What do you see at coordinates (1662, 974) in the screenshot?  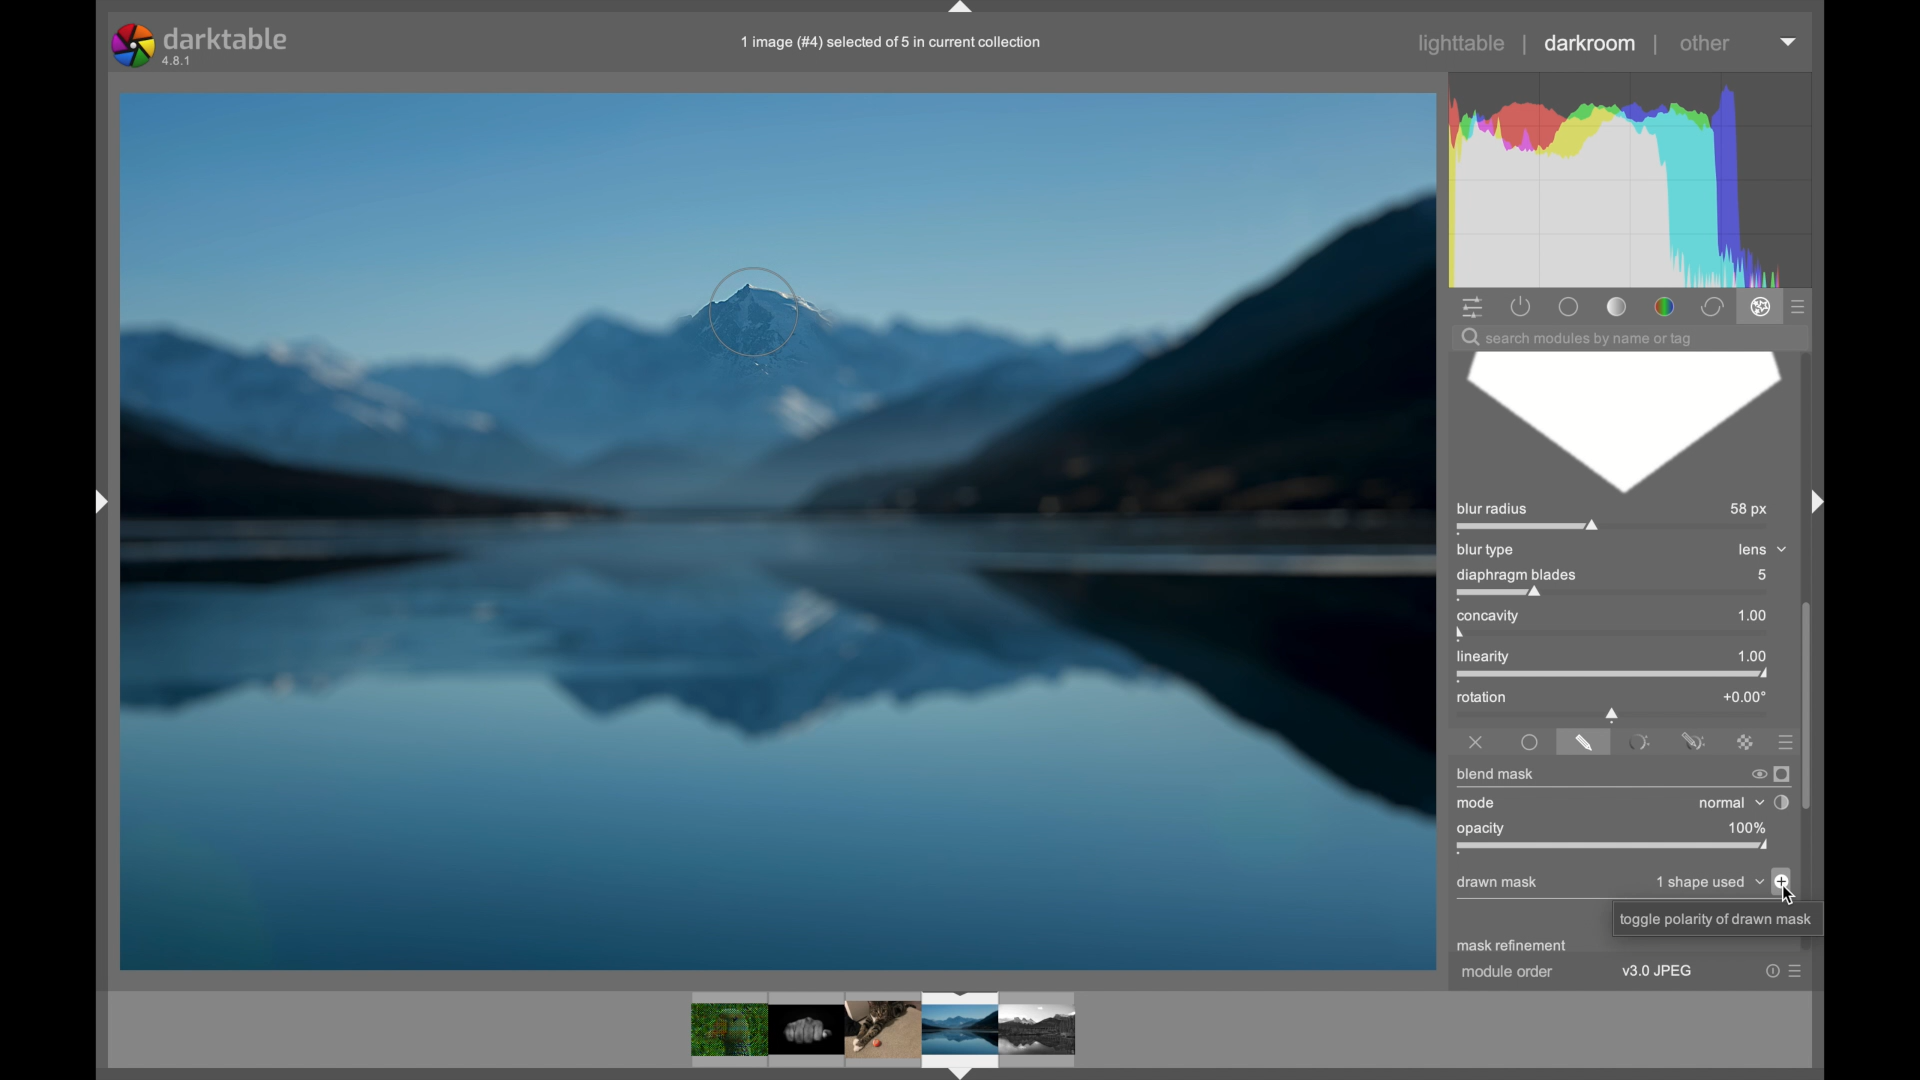 I see `v3.0 JPEG` at bounding box center [1662, 974].